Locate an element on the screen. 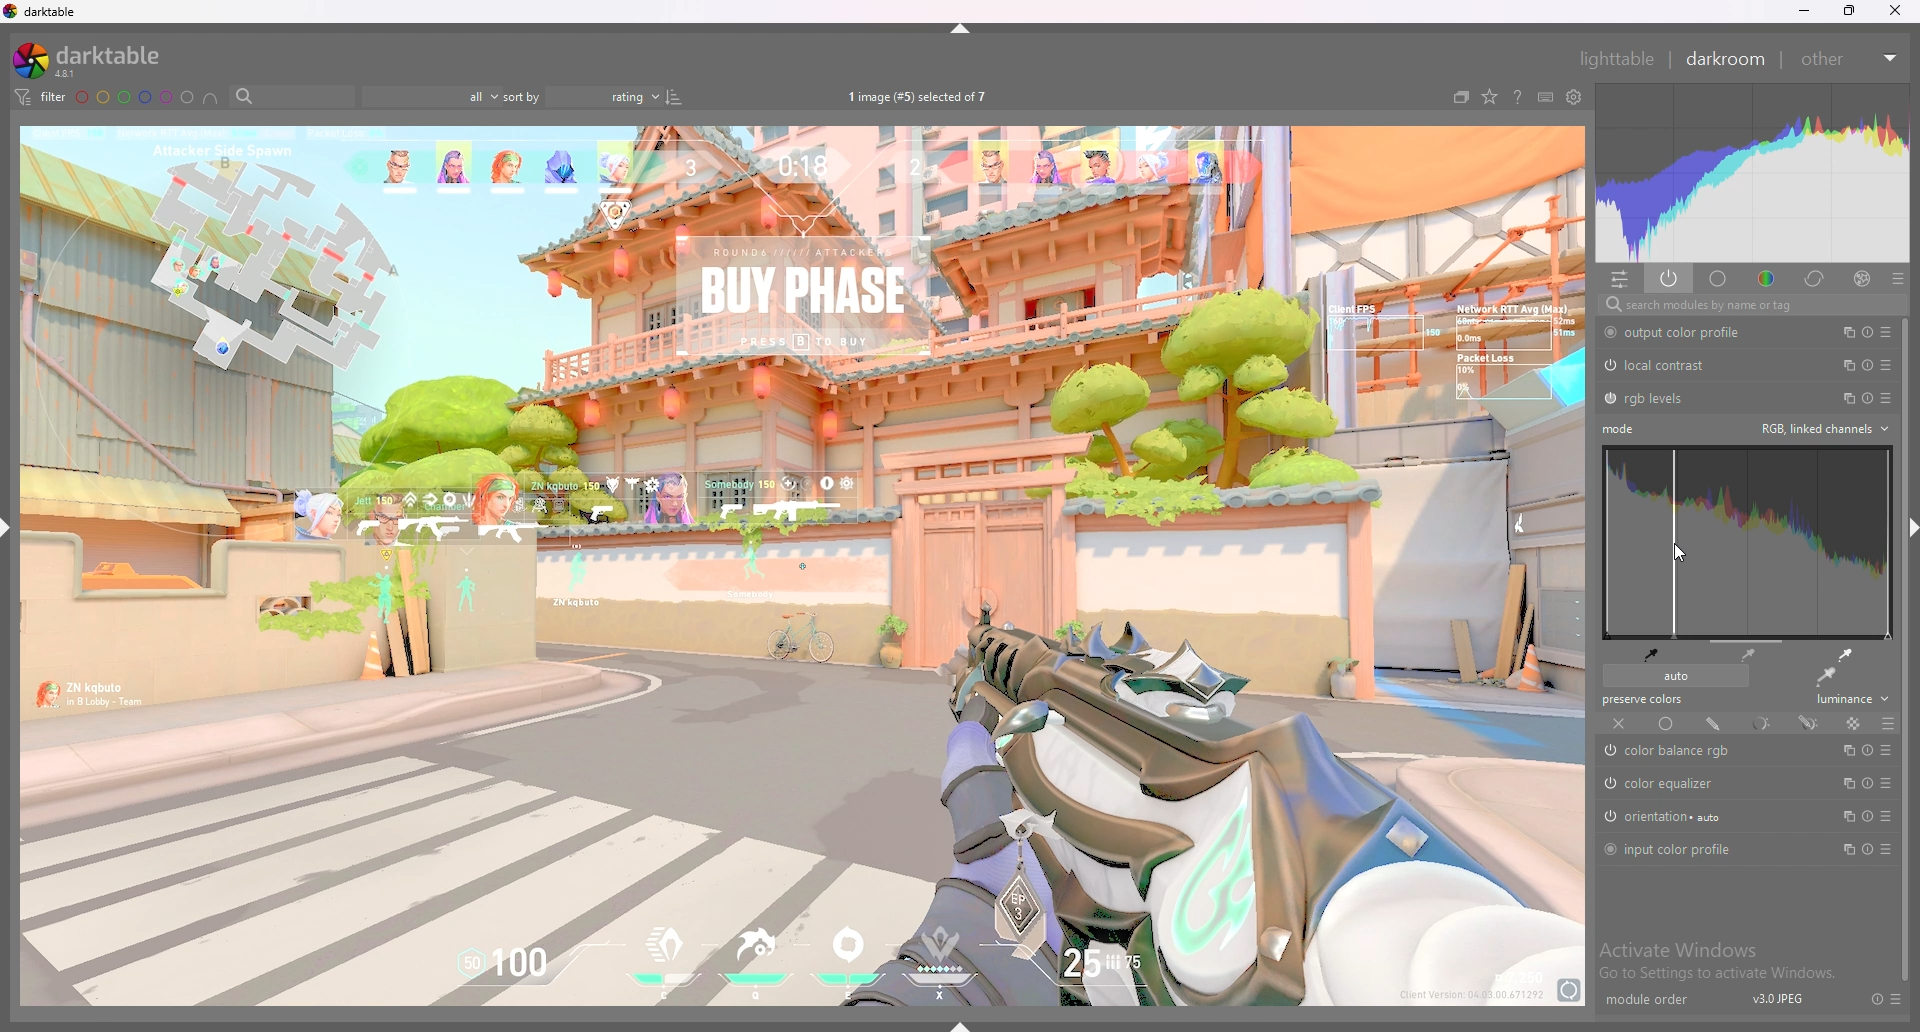  input color profile is located at coordinates (1679, 849).